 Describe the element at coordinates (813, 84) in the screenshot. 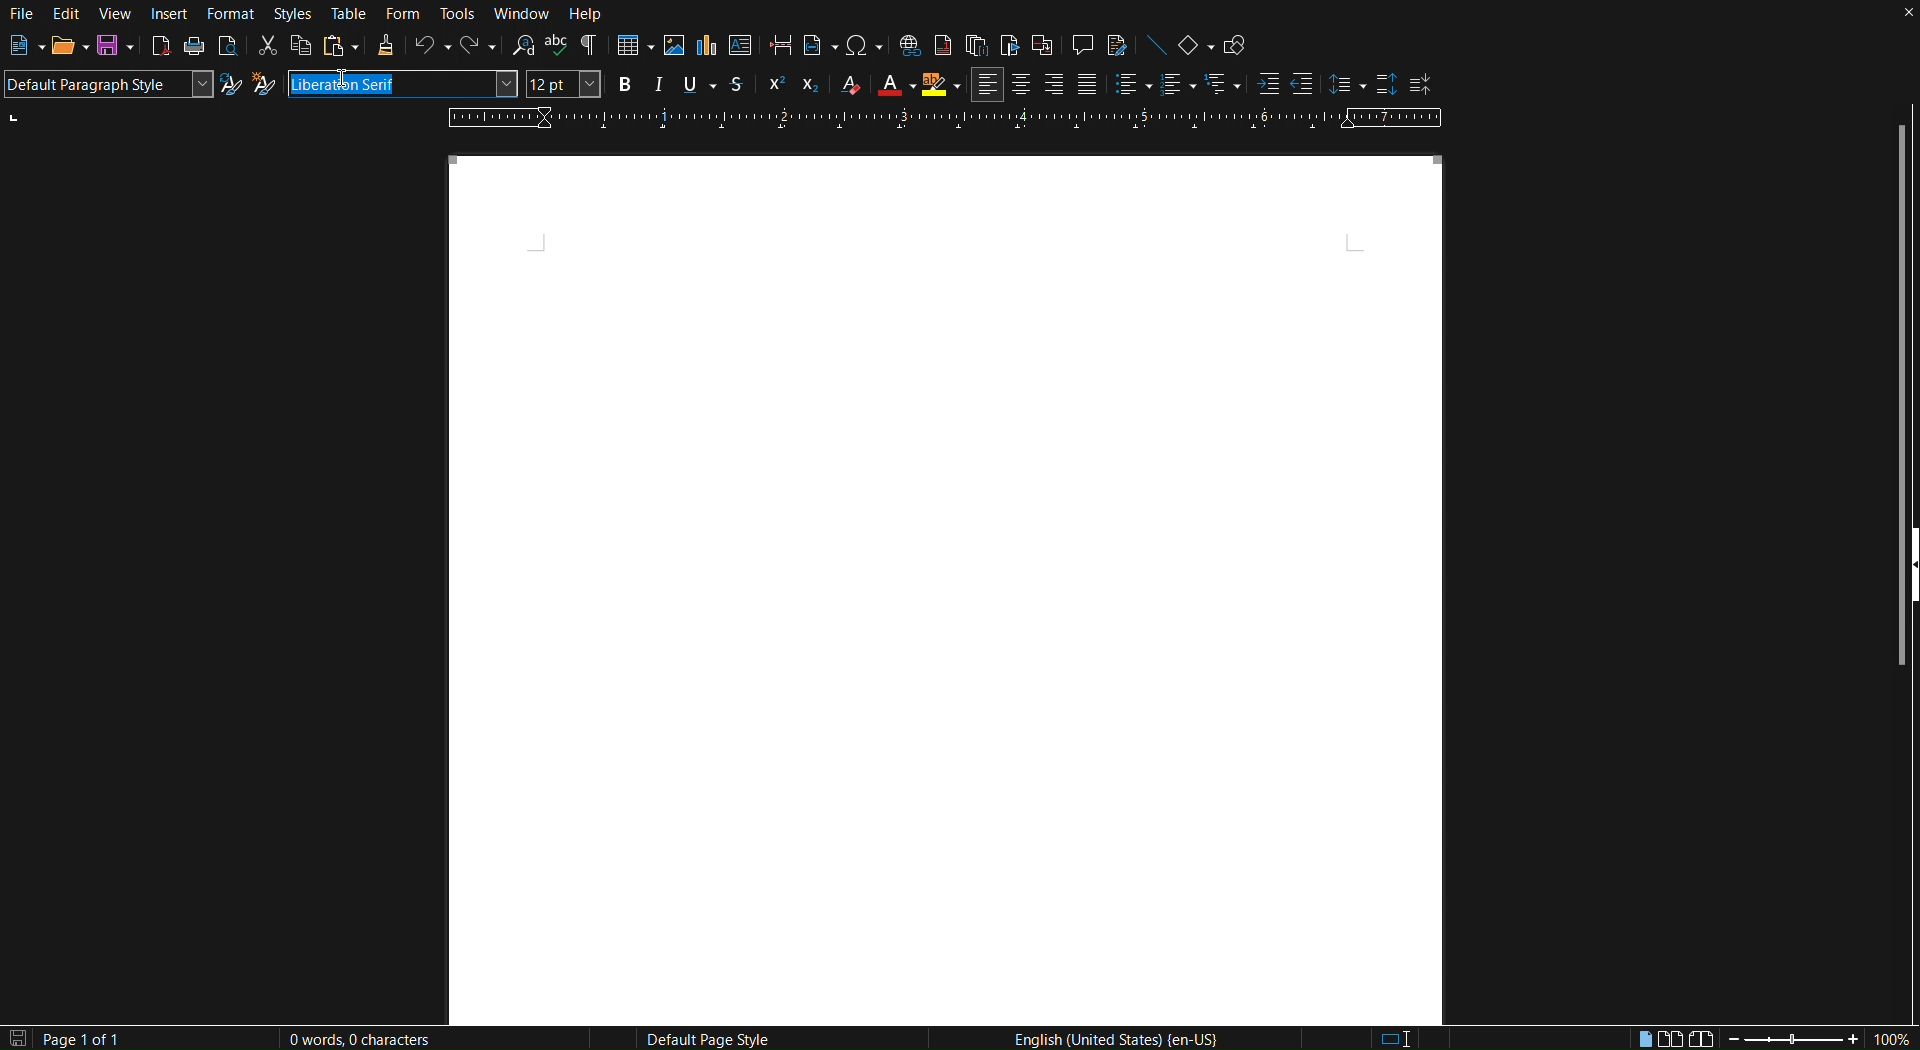

I see `Subscript` at that location.